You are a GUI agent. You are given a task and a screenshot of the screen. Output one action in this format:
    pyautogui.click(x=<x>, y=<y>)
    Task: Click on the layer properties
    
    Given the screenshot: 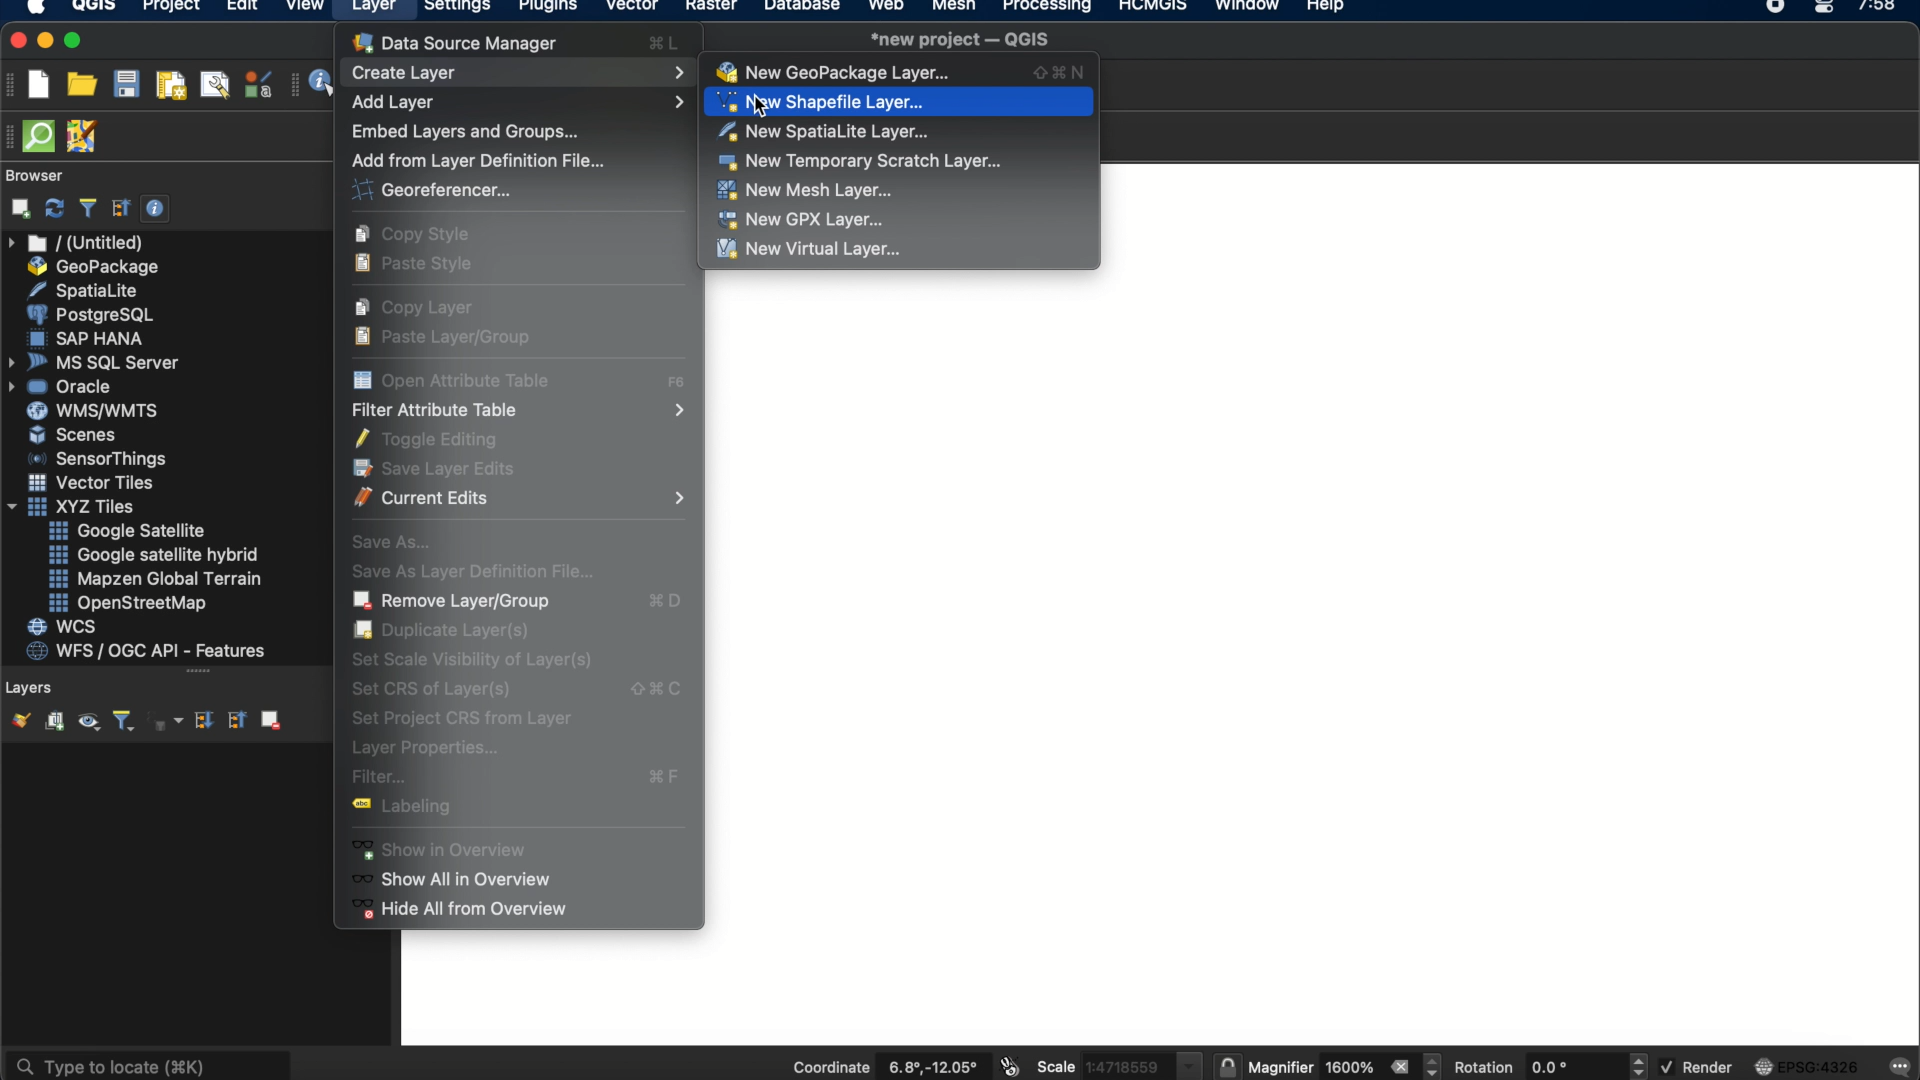 What is the action you would take?
    pyautogui.click(x=423, y=747)
    